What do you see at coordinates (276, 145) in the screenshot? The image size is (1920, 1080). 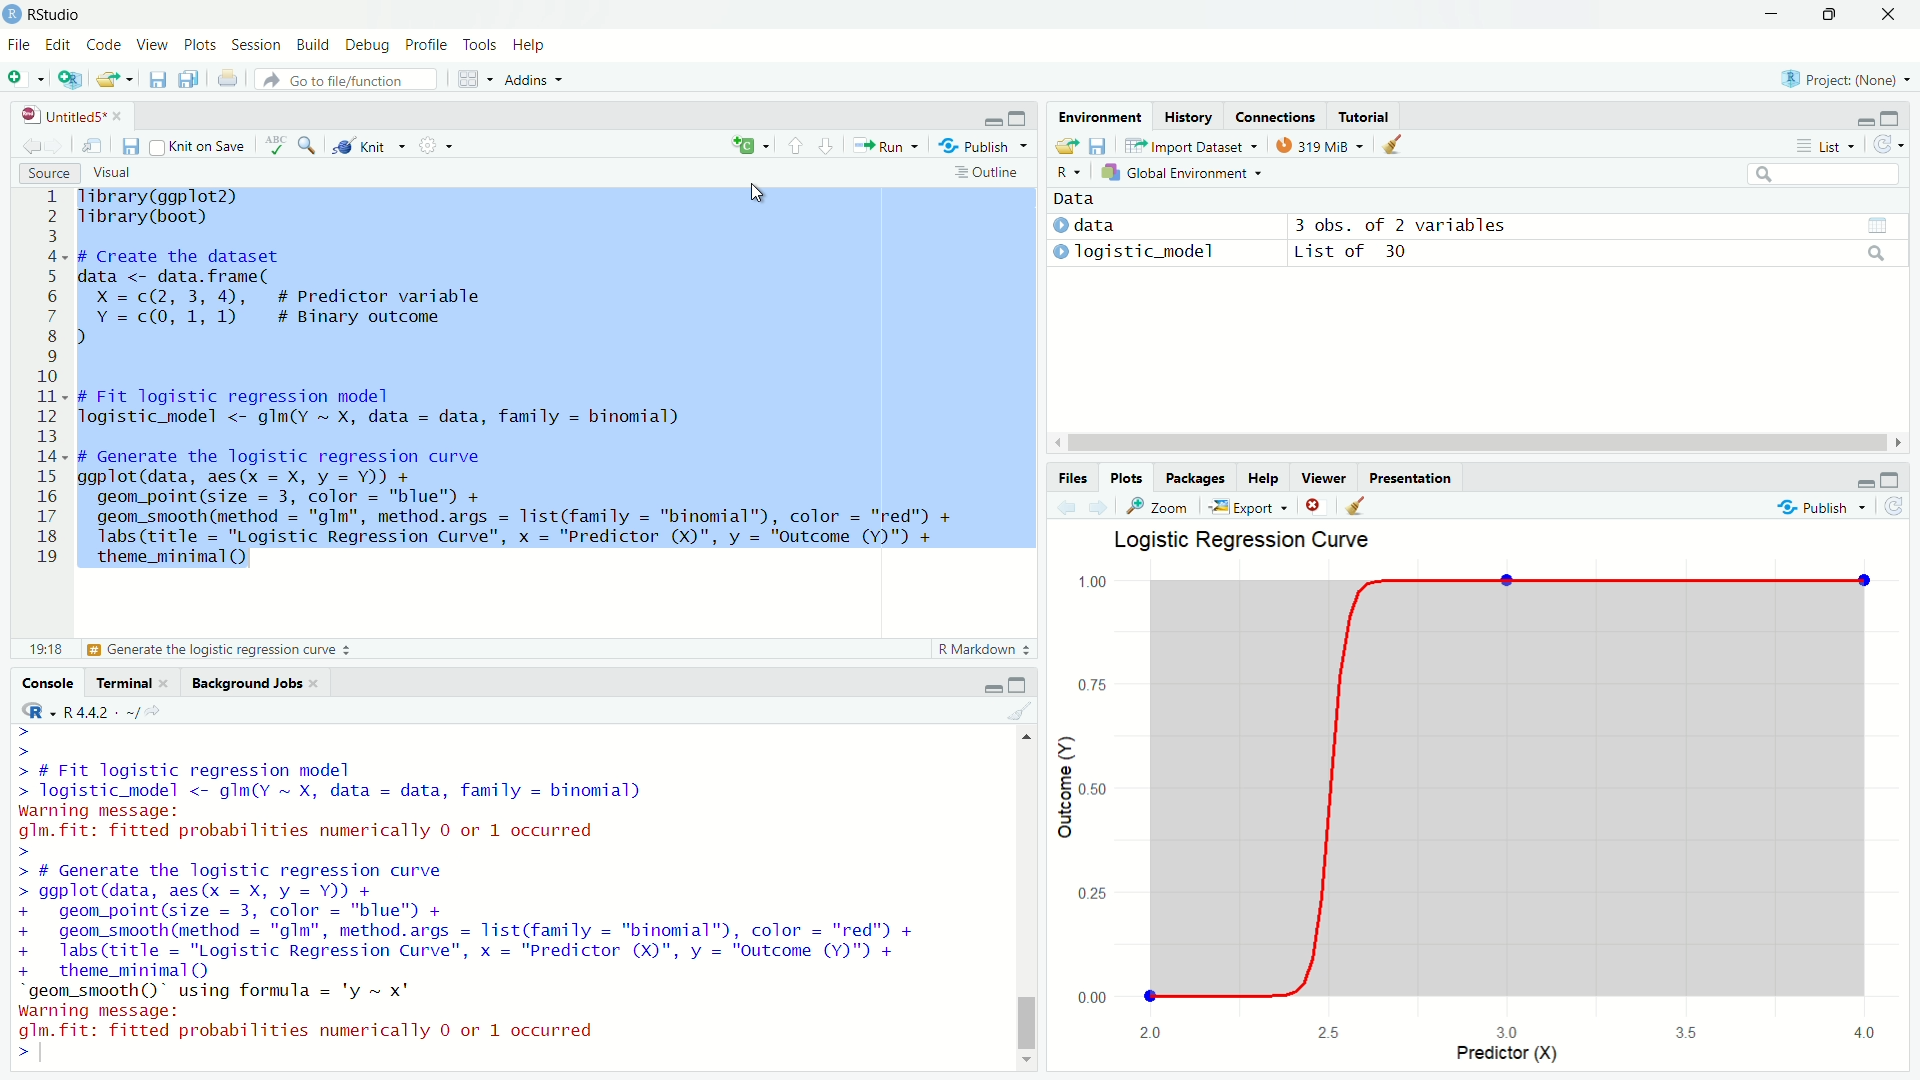 I see `Check spelling in the document` at bounding box center [276, 145].